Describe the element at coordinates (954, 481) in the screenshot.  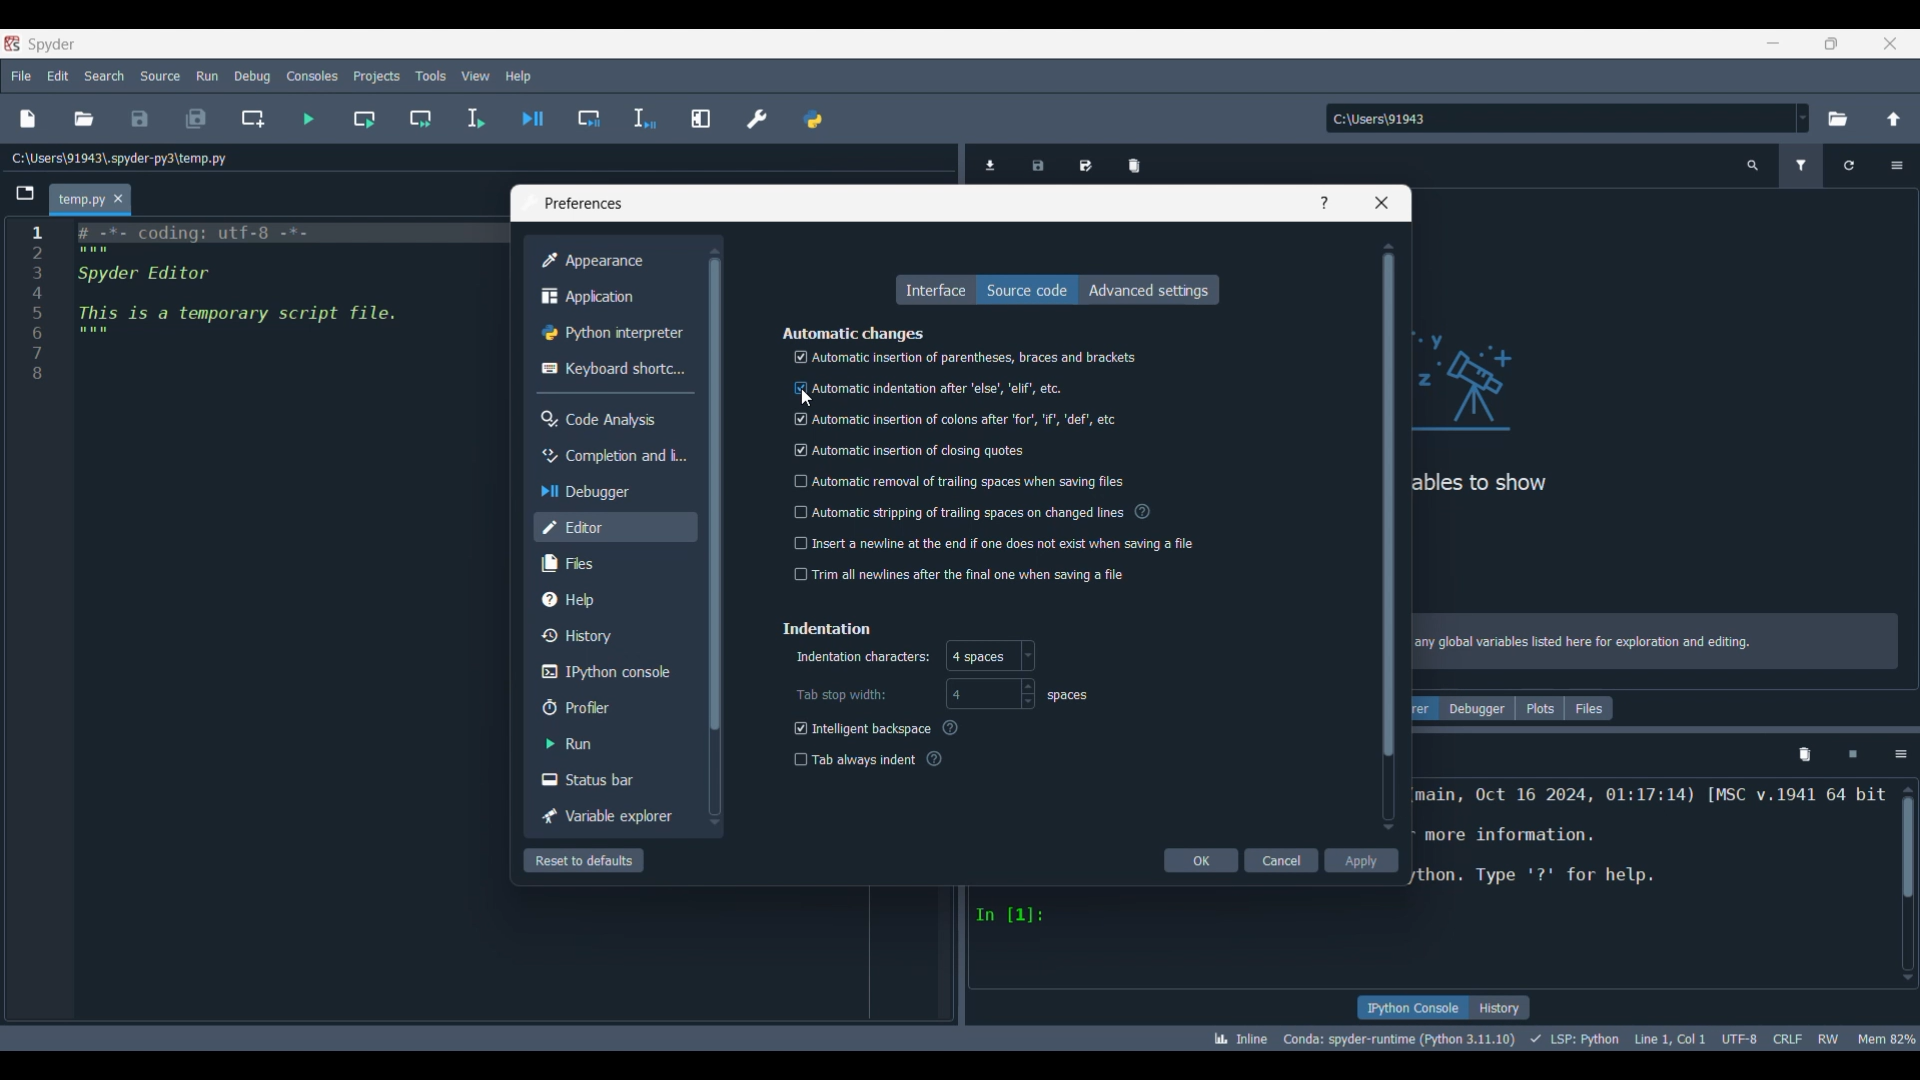
I see `| Automatic removal of trailing spaces when saving files` at that location.